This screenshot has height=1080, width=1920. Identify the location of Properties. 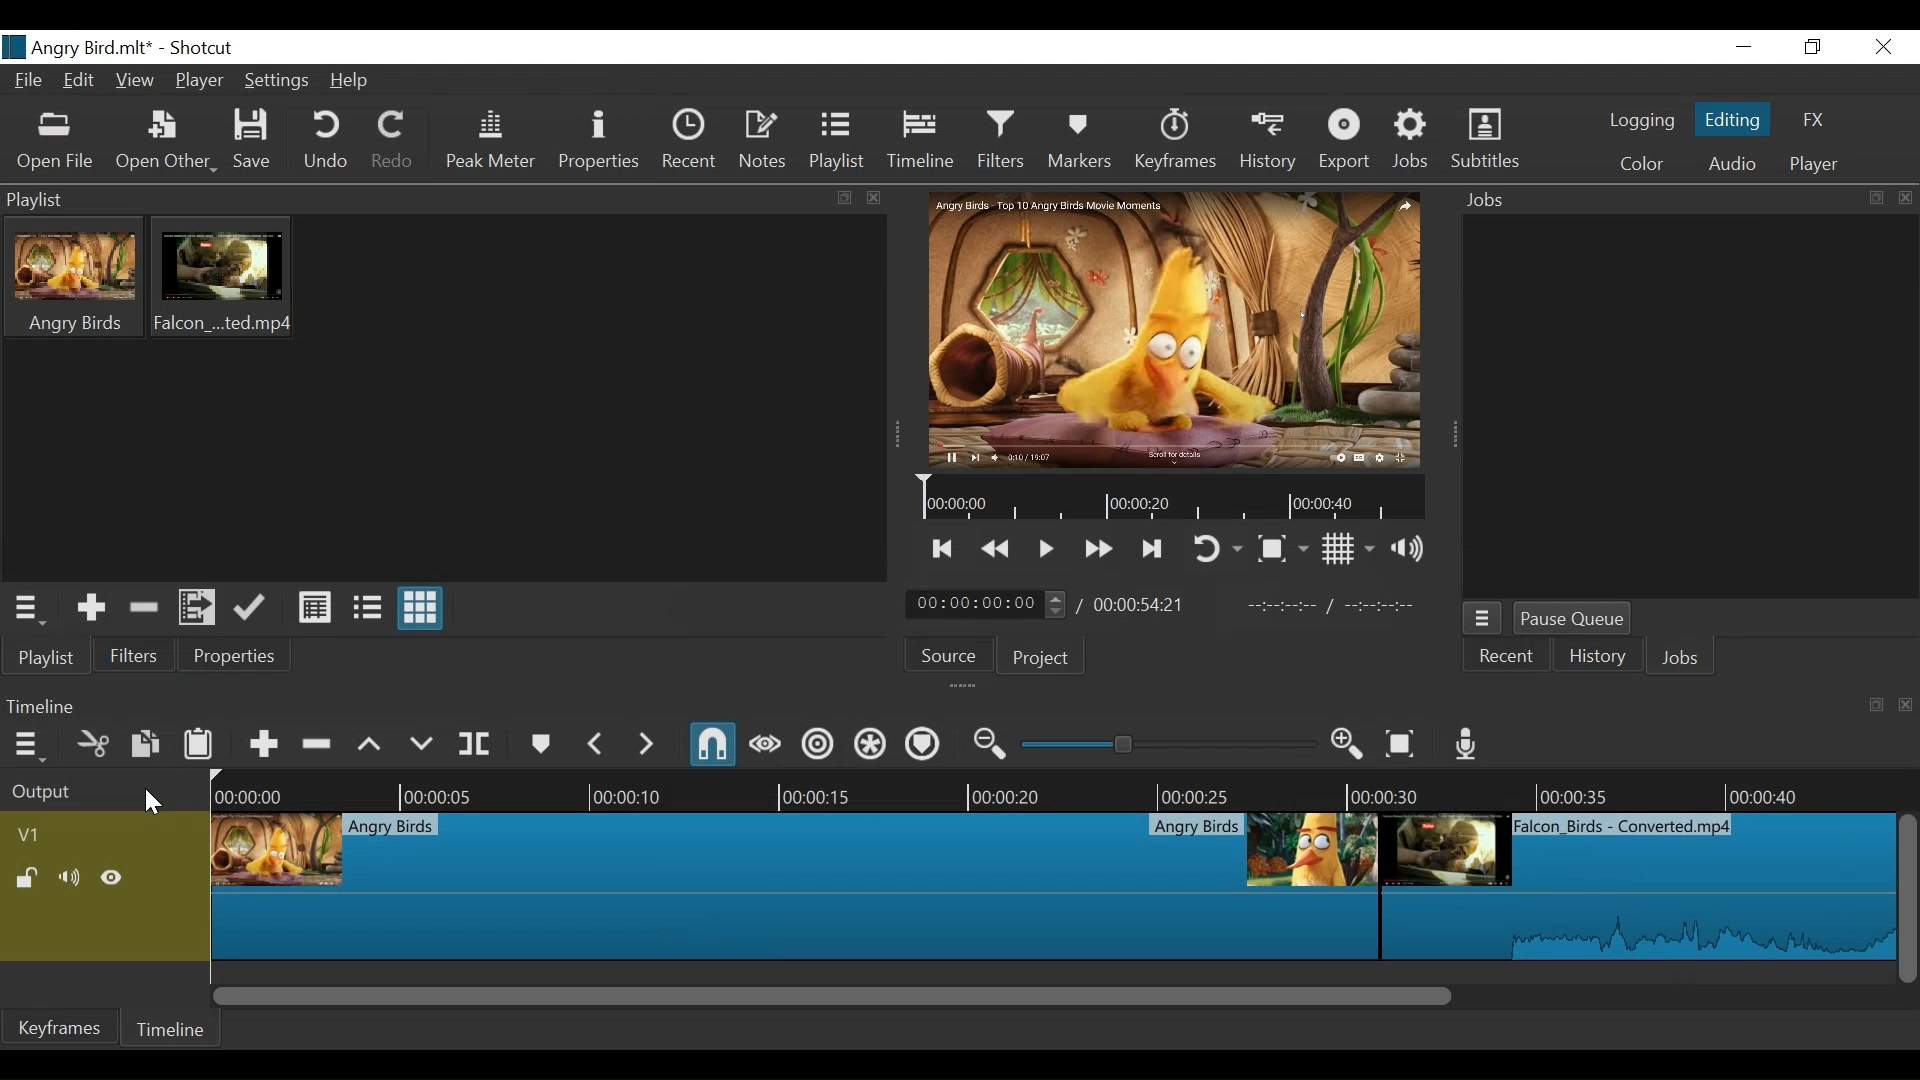
(601, 141).